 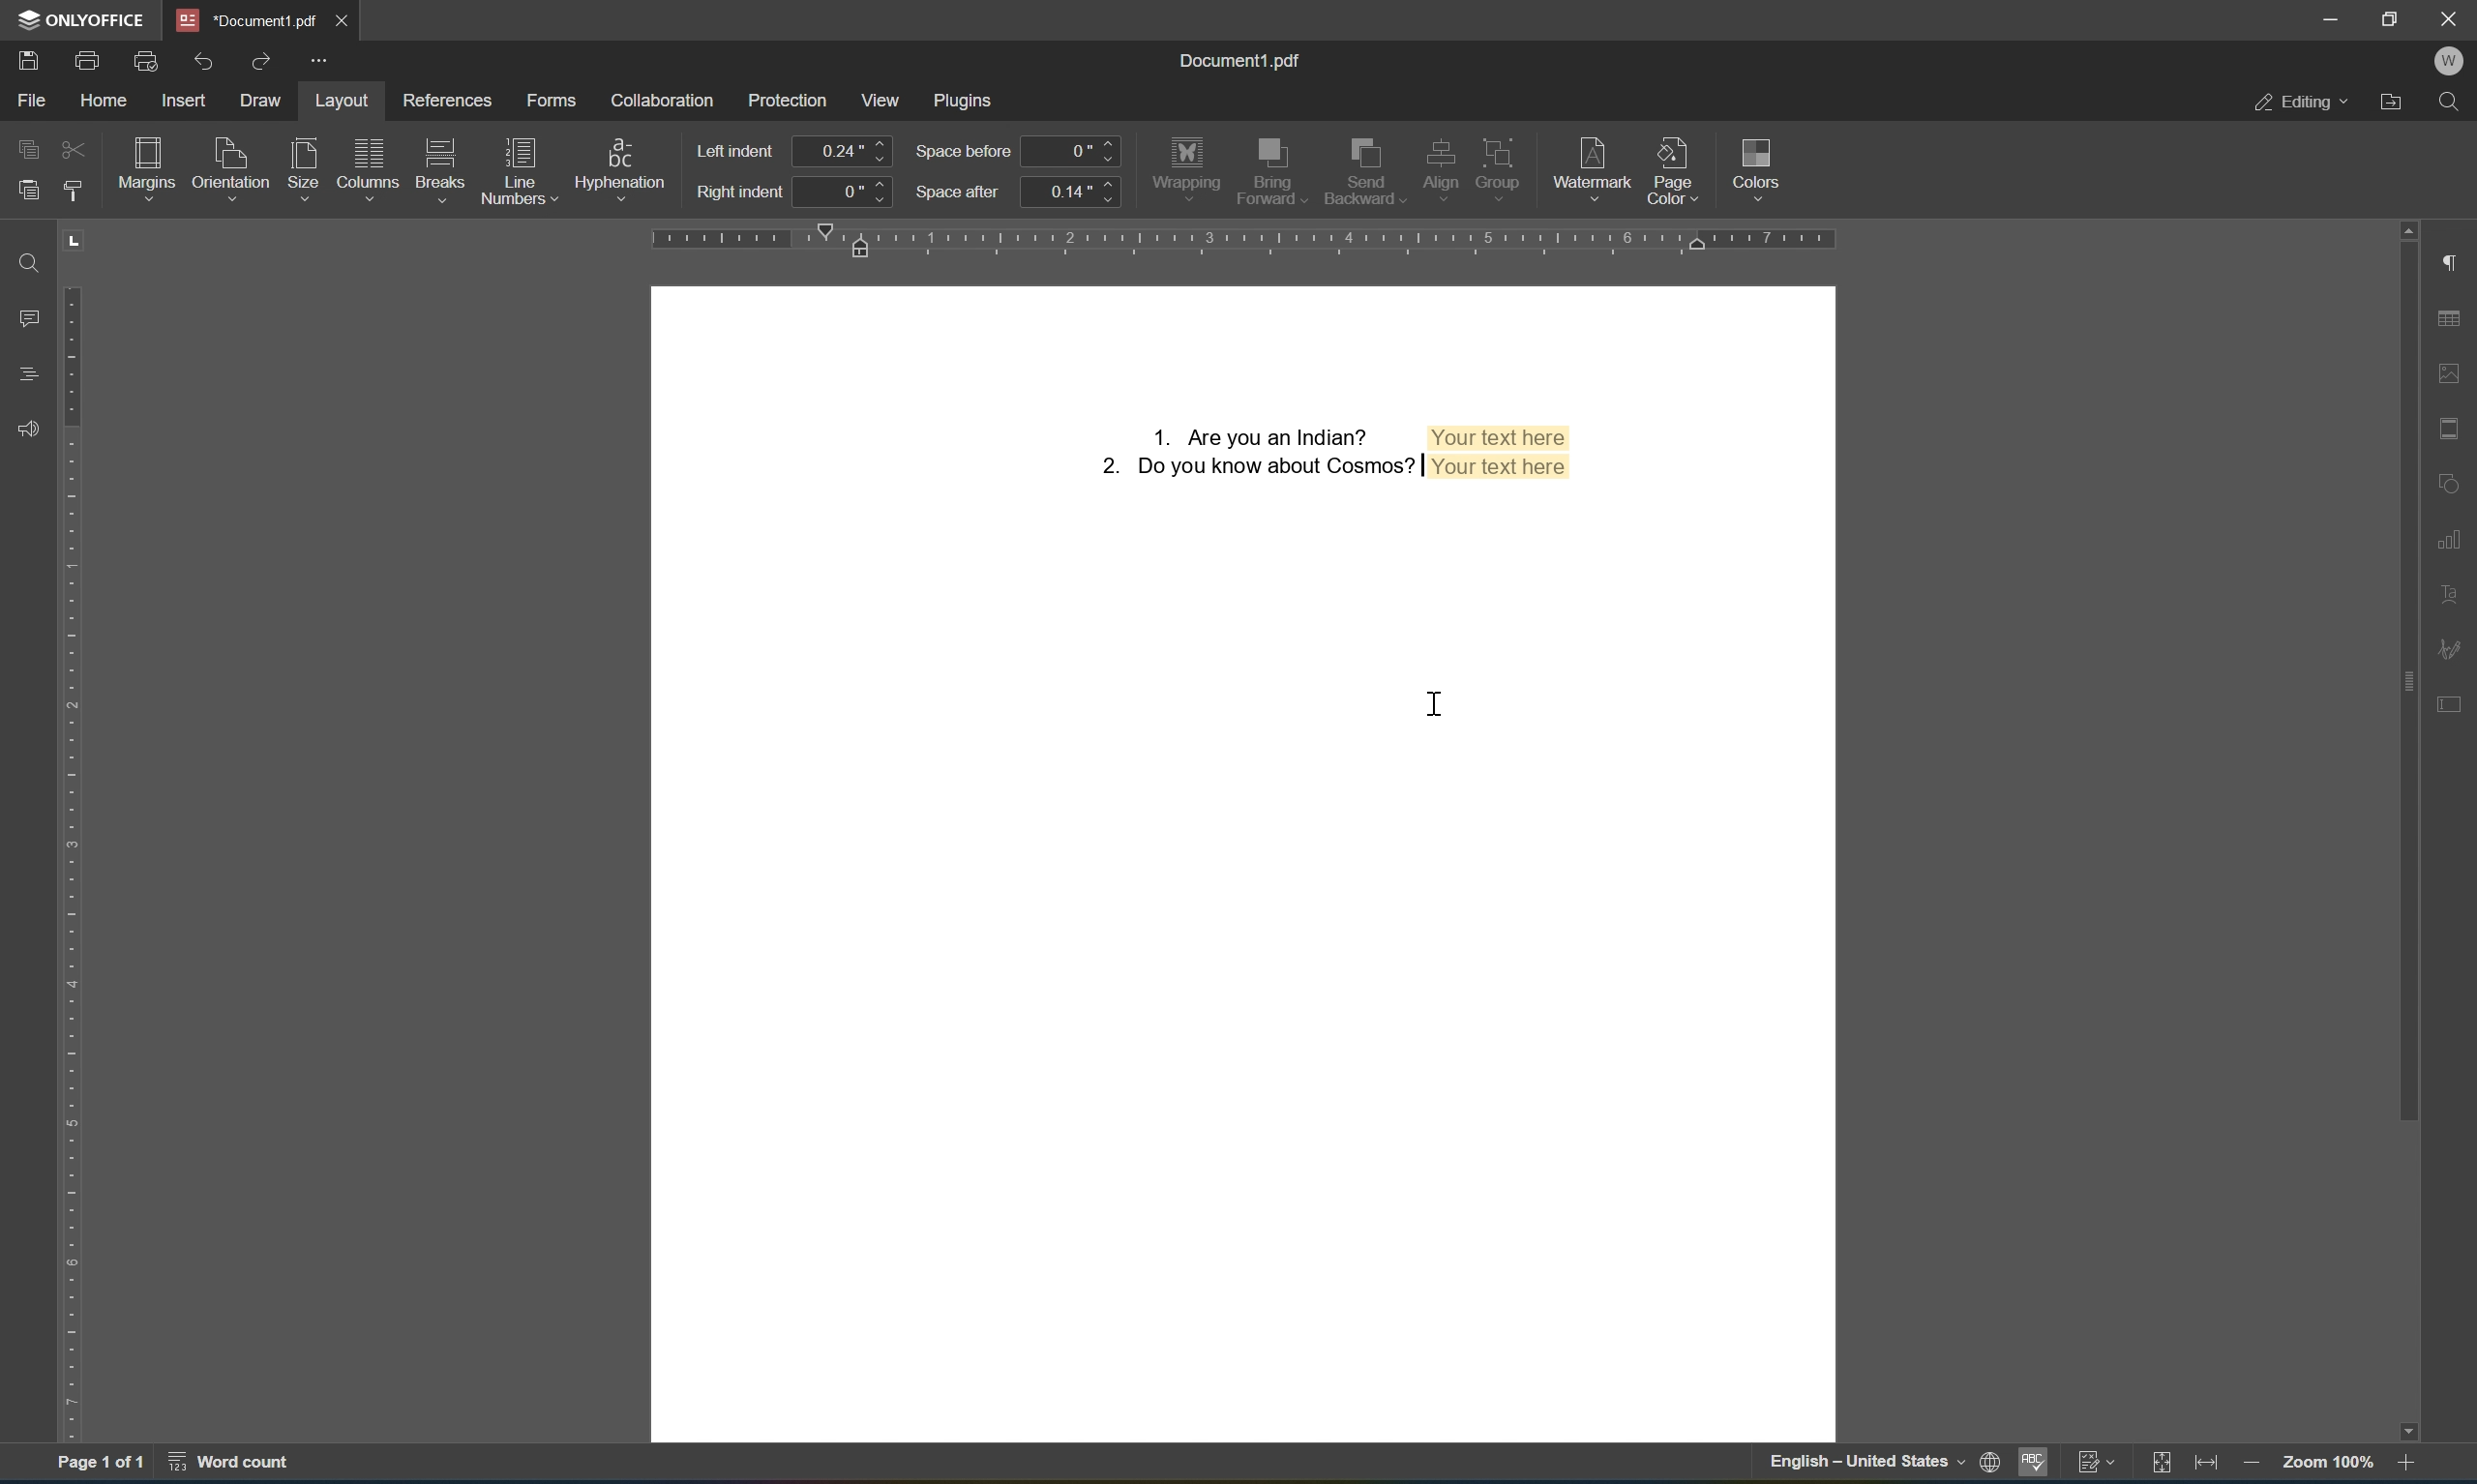 I want to click on orientation, so click(x=230, y=165).